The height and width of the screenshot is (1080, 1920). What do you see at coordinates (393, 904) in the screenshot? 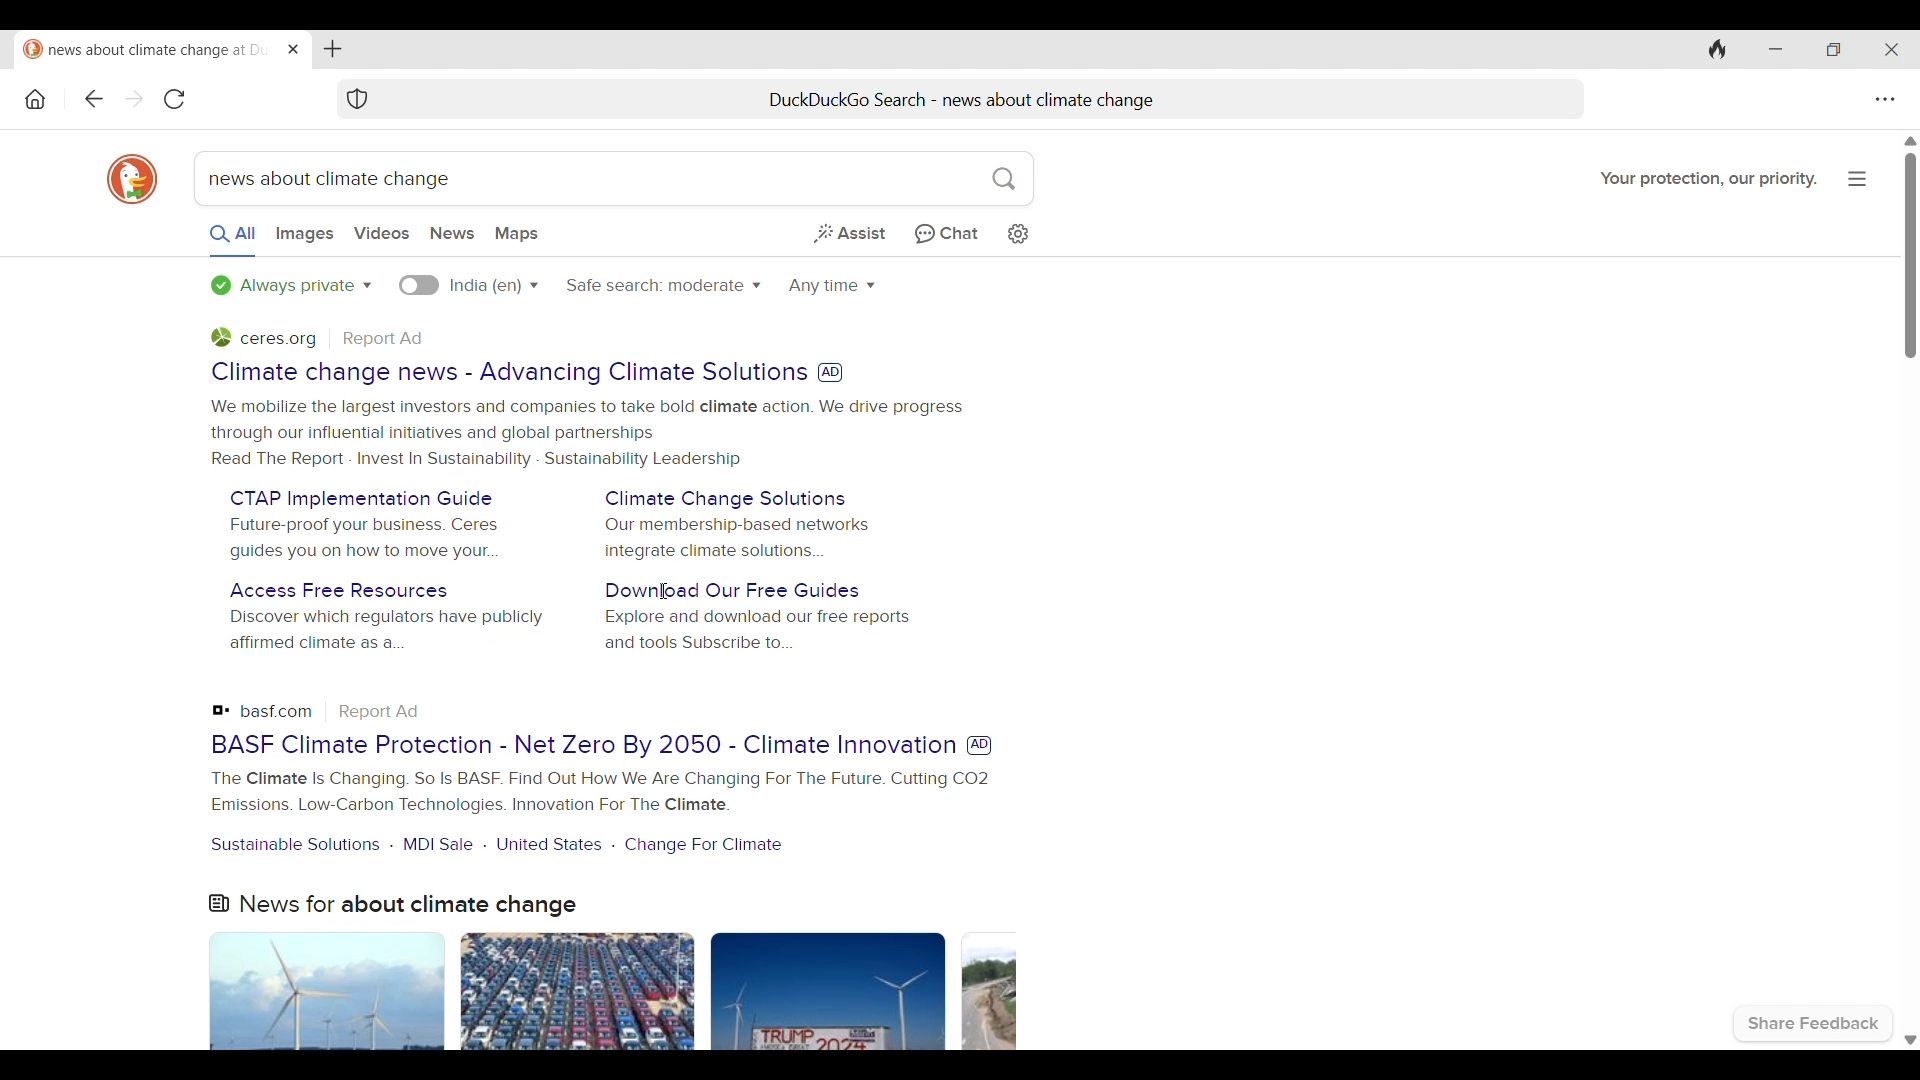
I see `News for about climate change` at bounding box center [393, 904].